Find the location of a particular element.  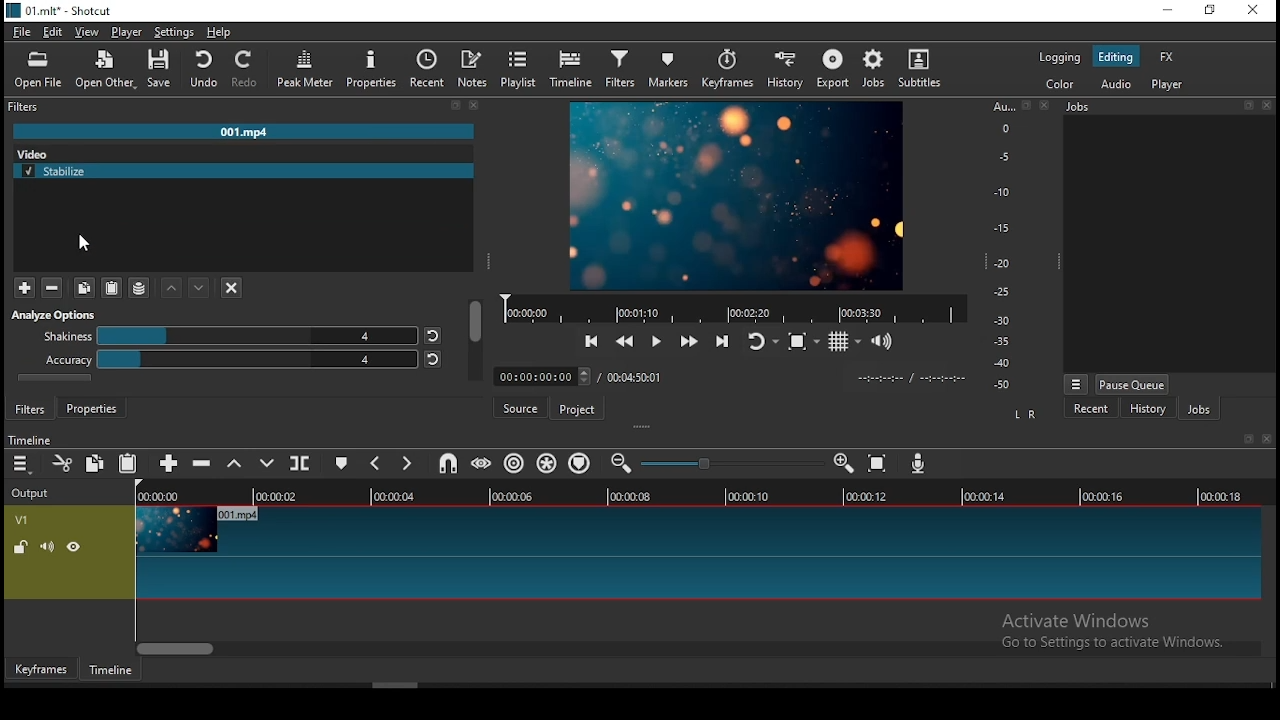

help is located at coordinates (223, 31).